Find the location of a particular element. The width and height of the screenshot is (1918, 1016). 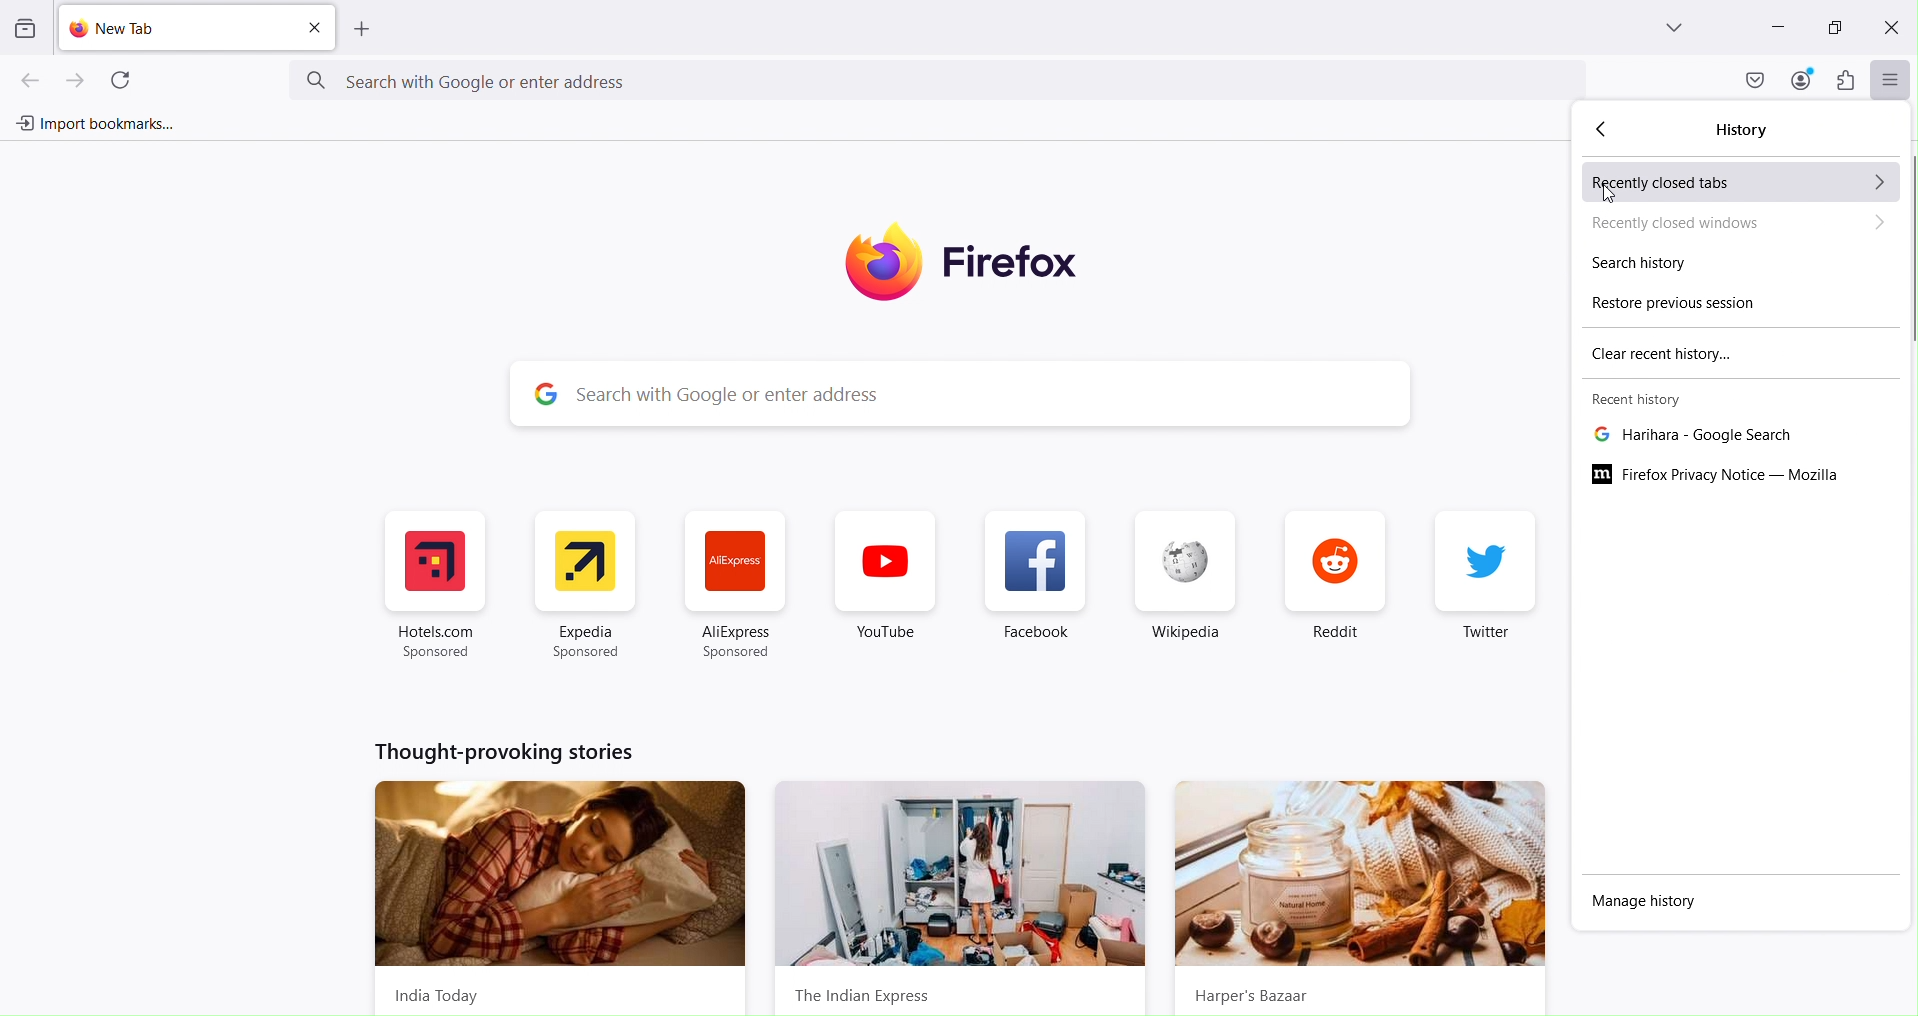

Twitter Shortcut is located at coordinates (1484, 585).